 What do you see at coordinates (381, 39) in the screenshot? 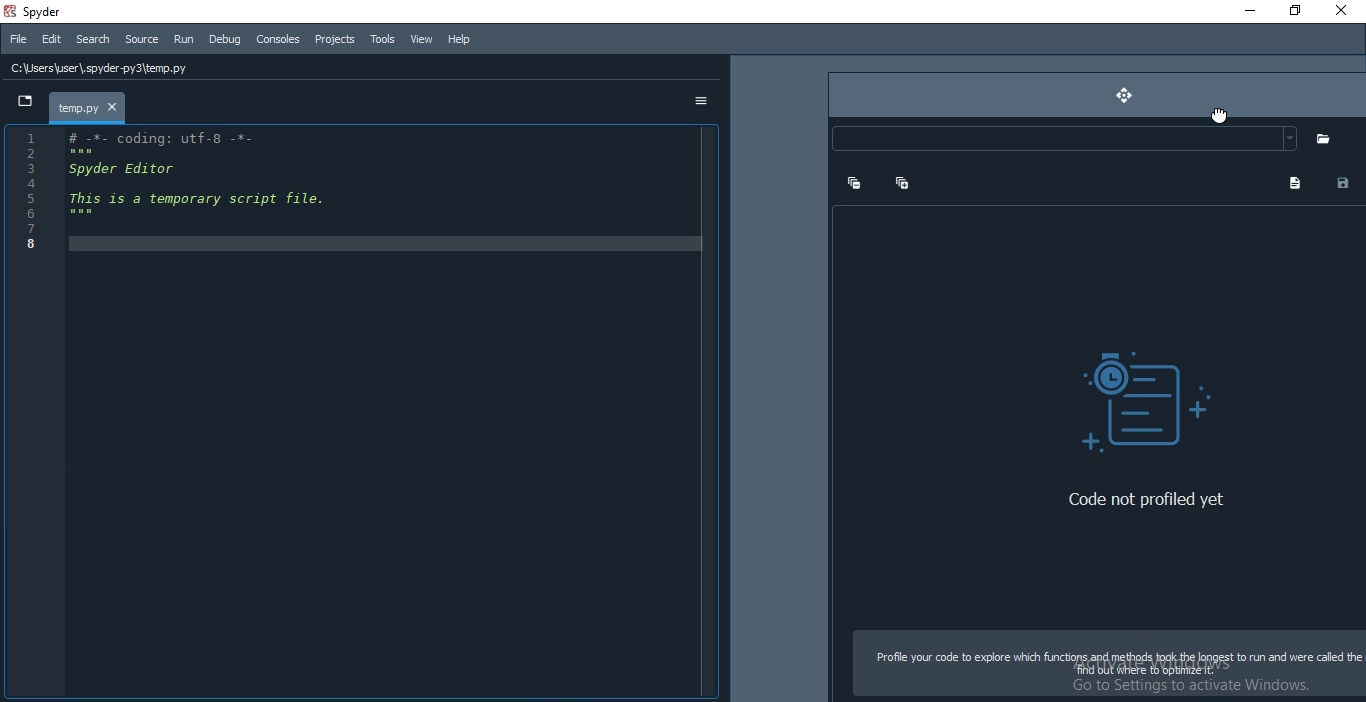
I see `Tools` at bounding box center [381, 39].